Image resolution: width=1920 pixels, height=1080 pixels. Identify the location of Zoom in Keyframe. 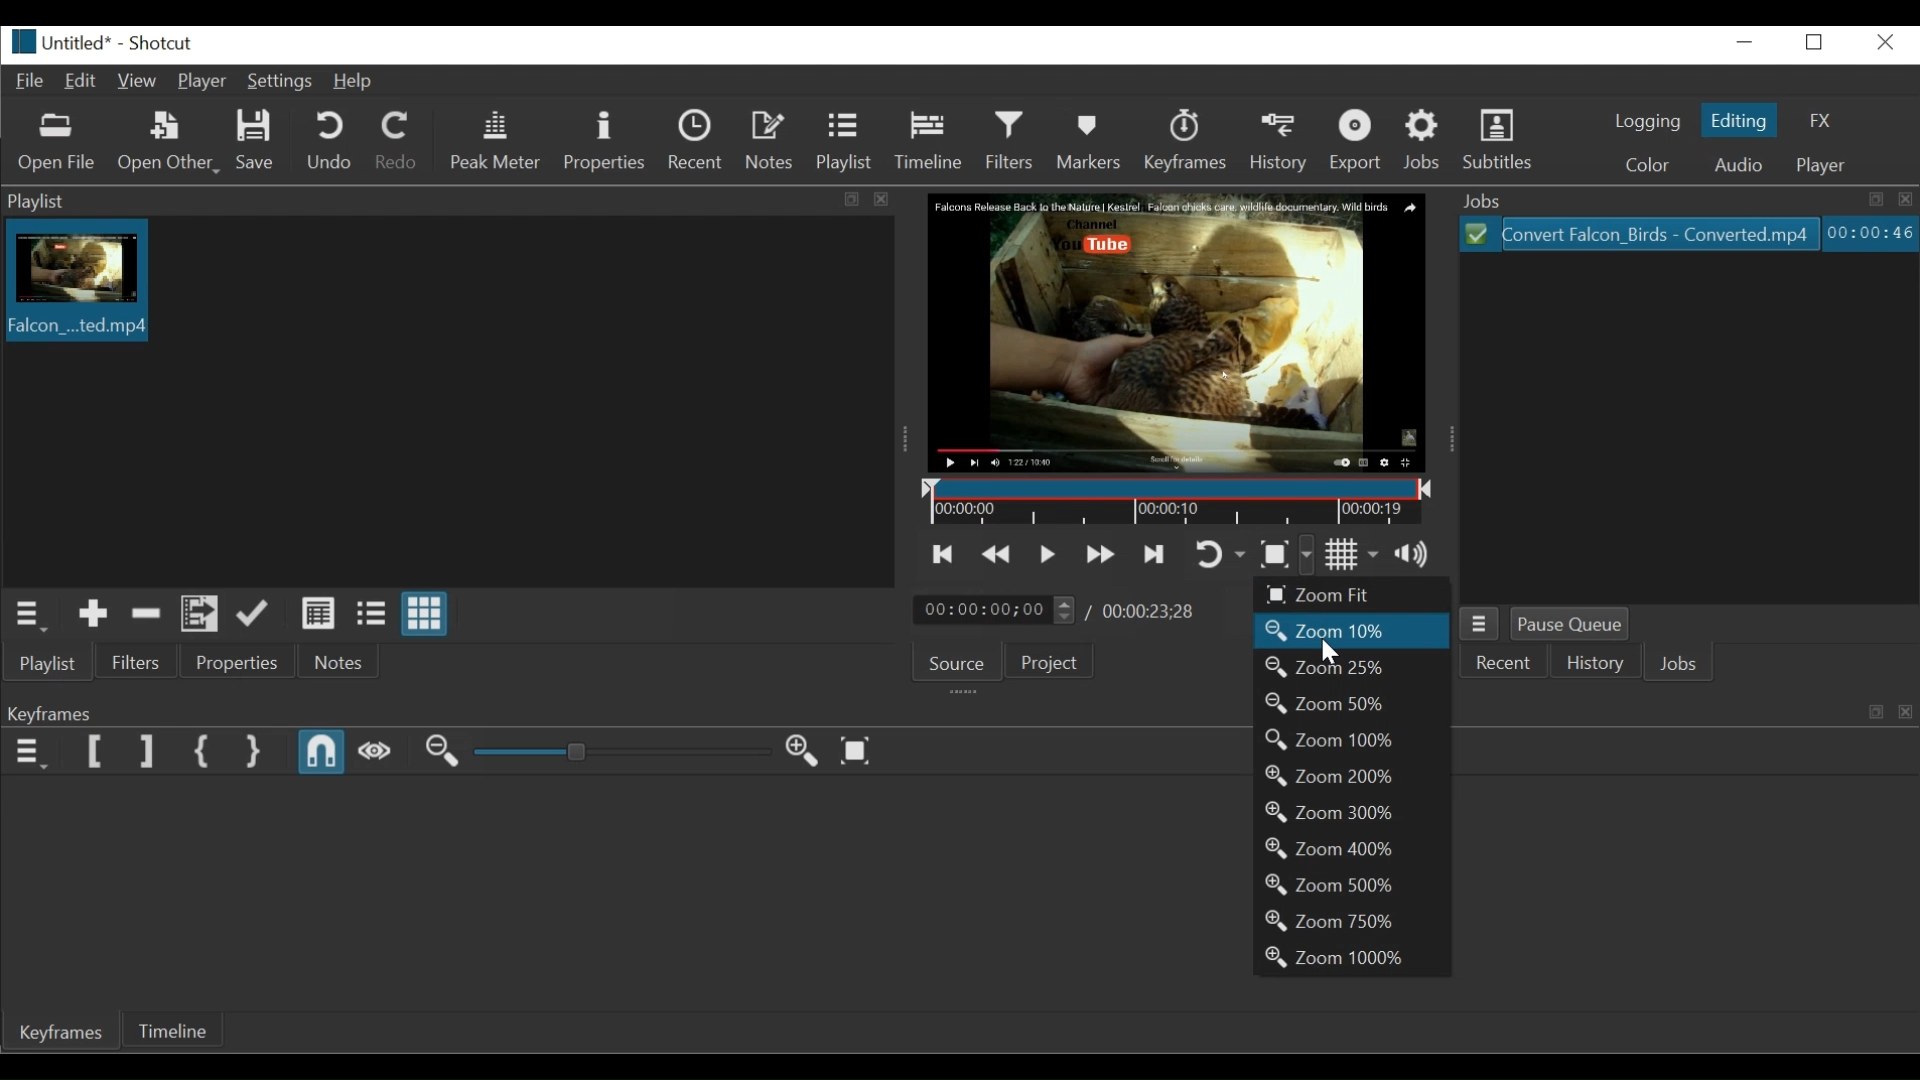
(443, 753).